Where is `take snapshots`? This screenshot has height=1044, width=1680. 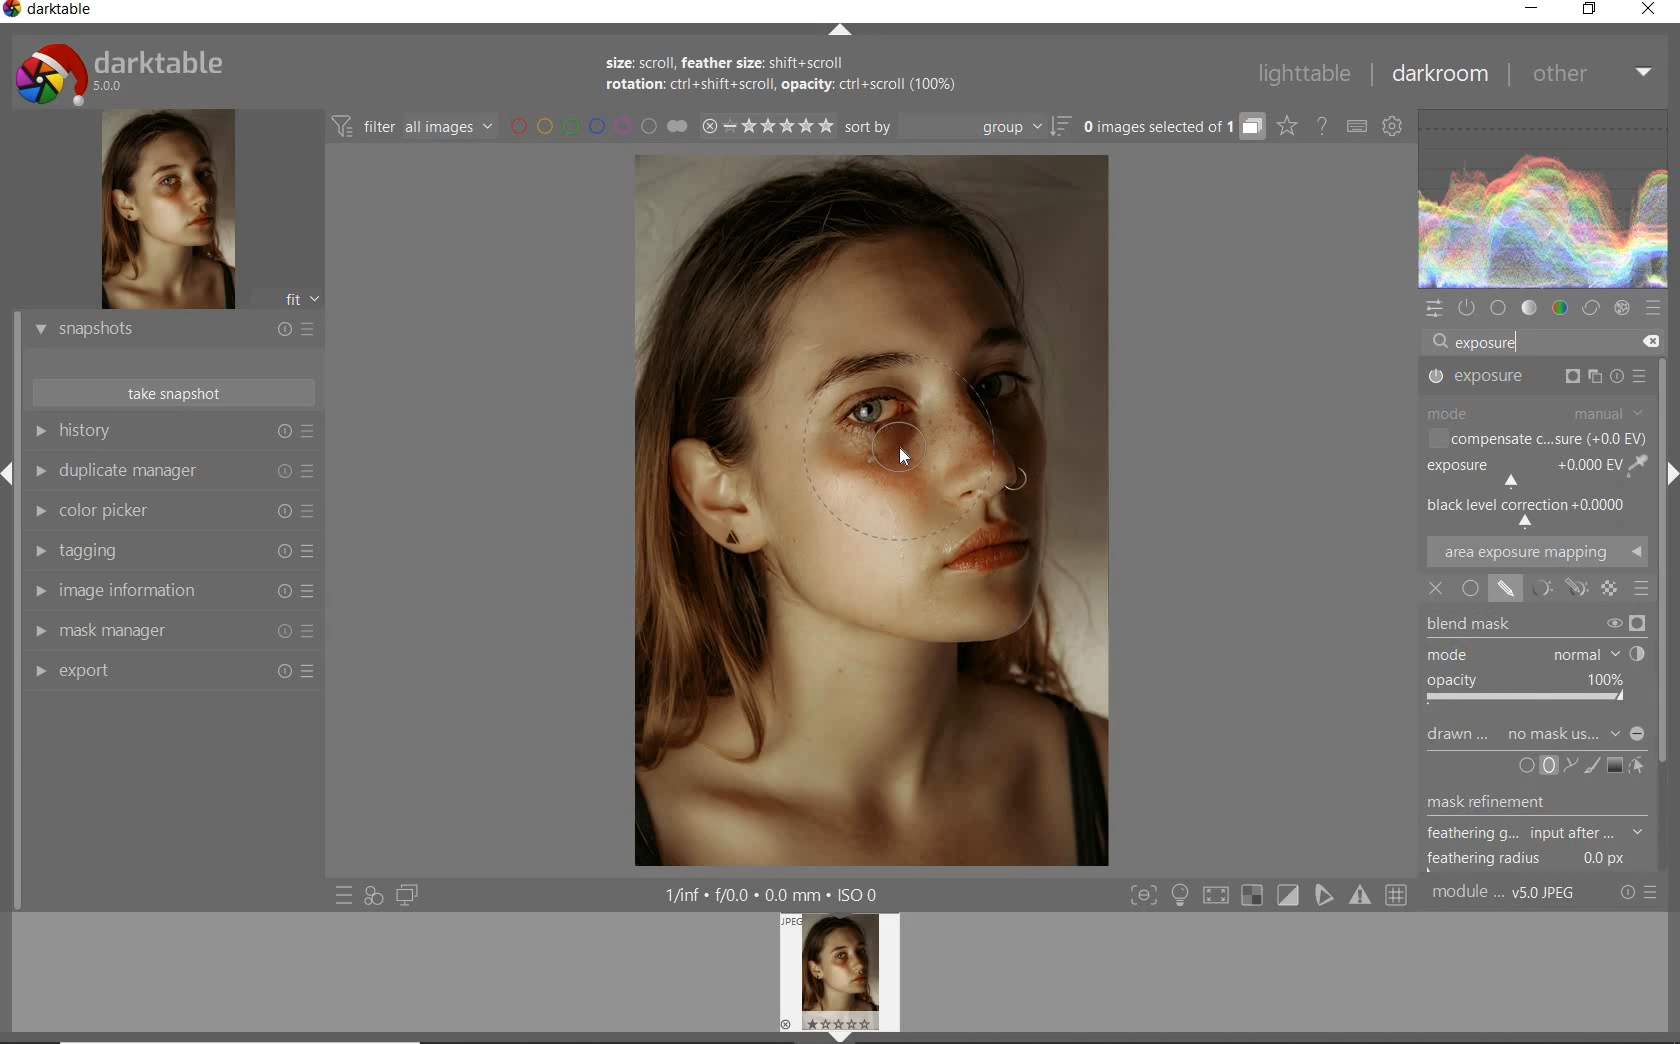
take snapshots is located at coordinates (175, 393).